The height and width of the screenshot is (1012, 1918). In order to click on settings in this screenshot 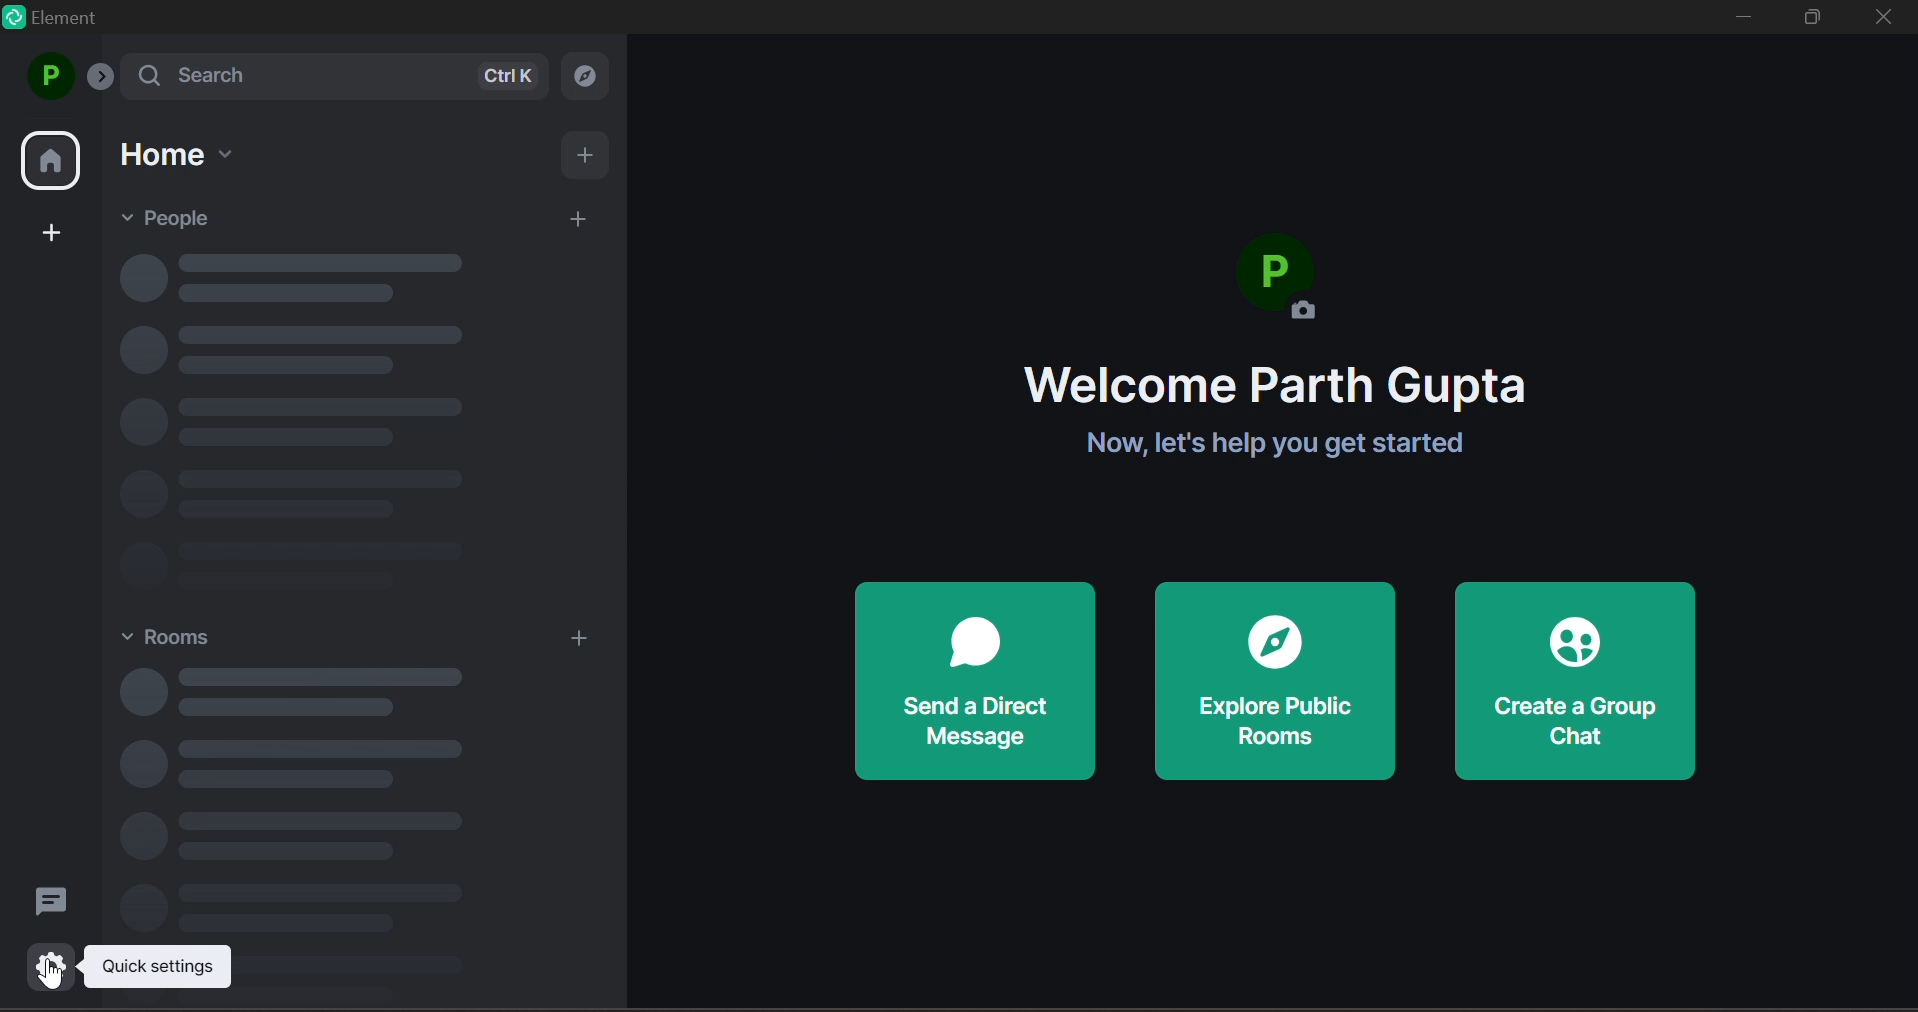, I will do `click(45, 963)`.